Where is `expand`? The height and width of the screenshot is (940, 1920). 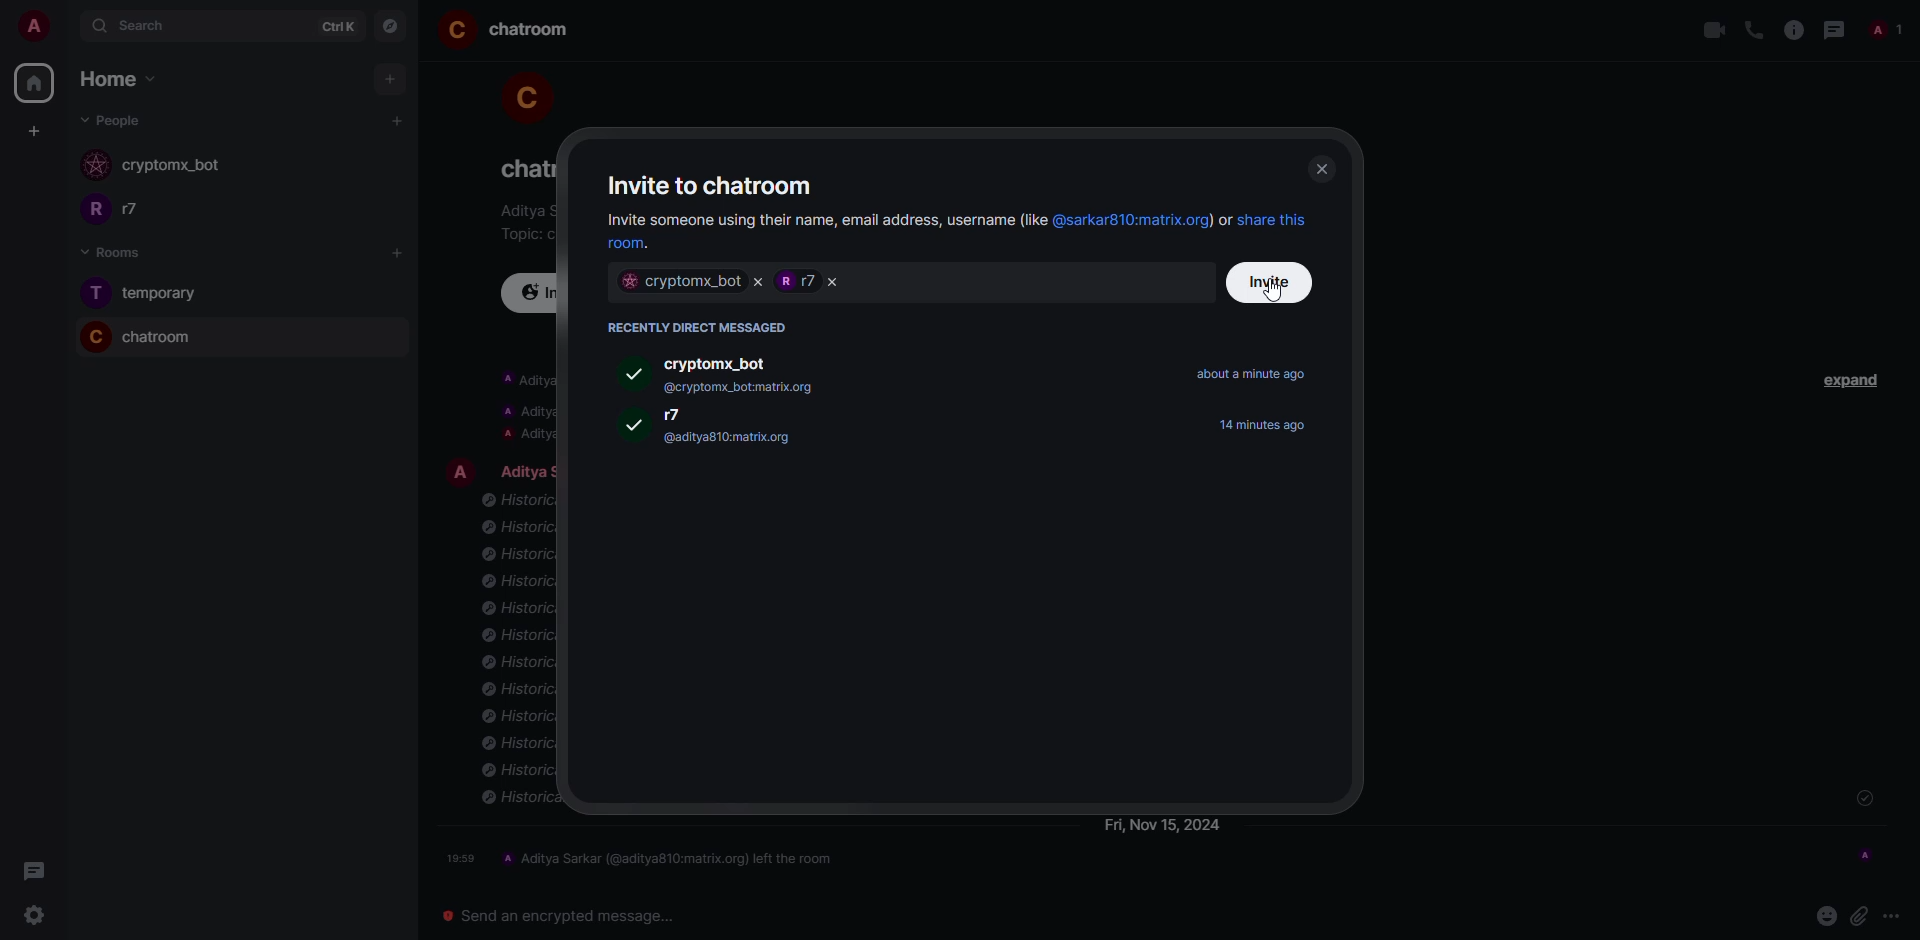
expand is located at coordinates (1854, 378).